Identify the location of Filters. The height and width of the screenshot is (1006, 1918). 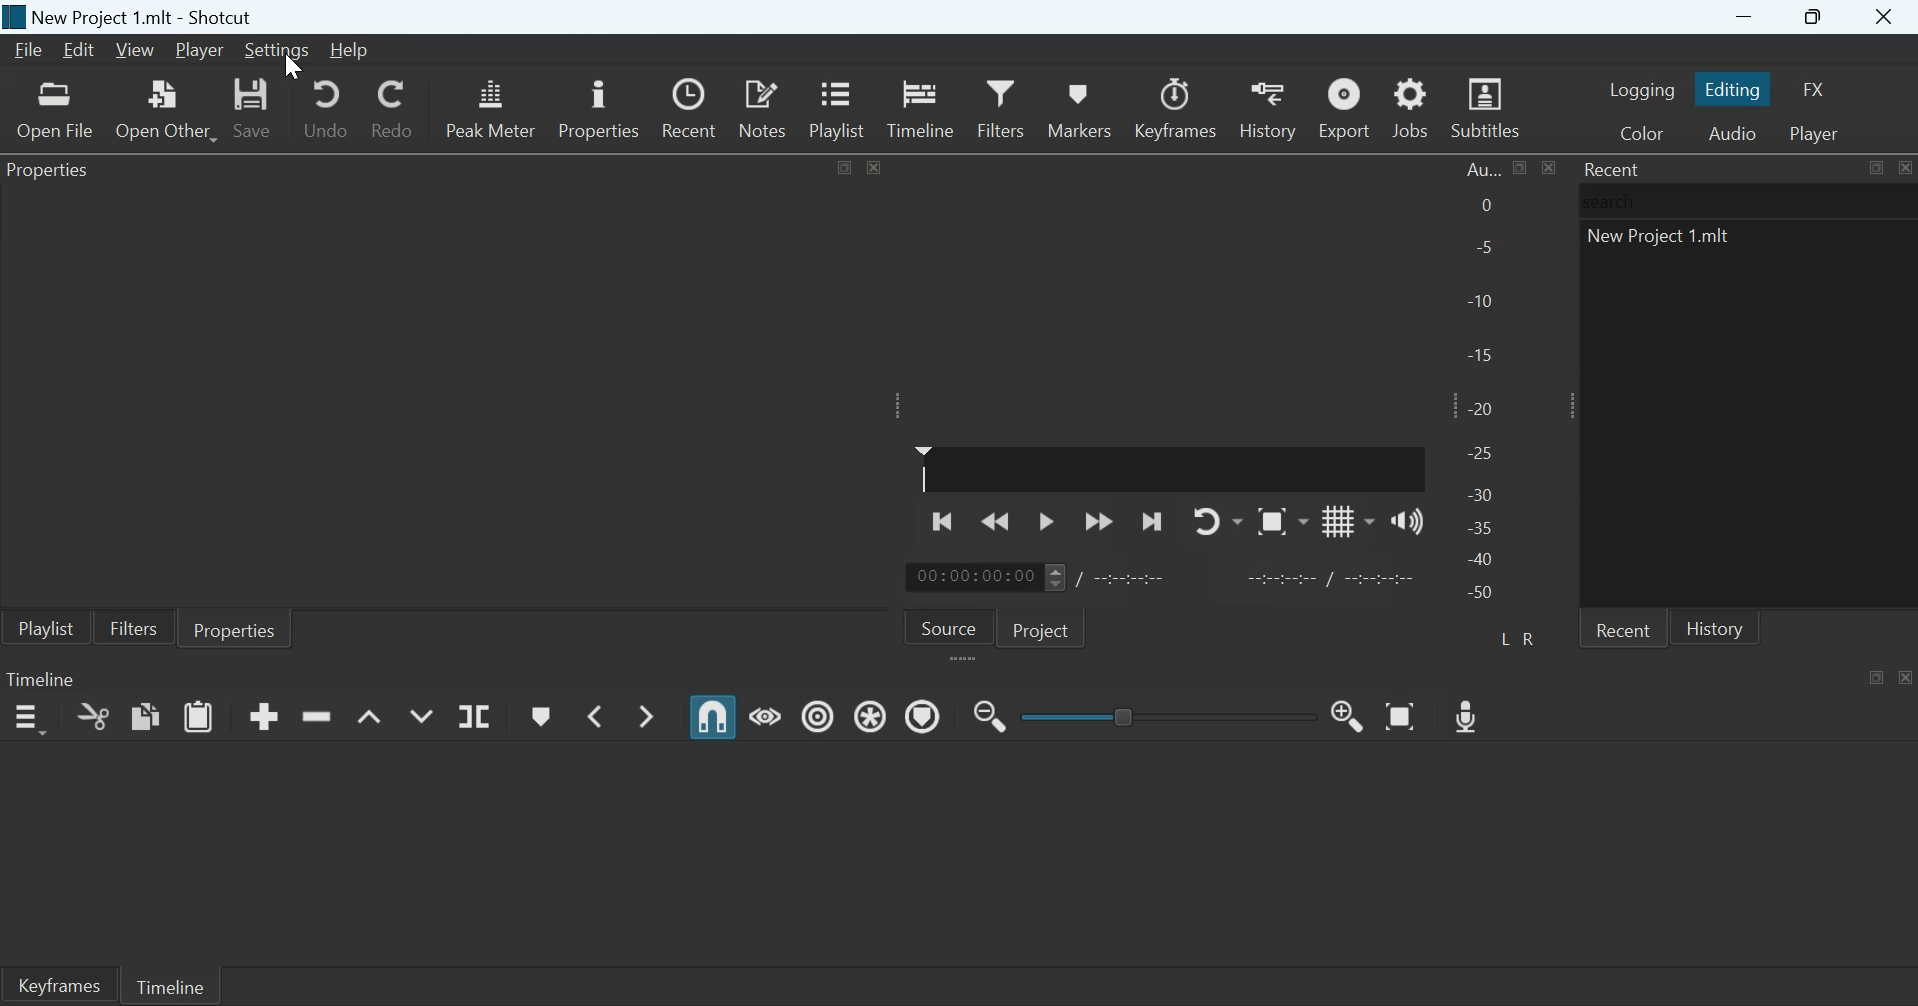
(133, 627).